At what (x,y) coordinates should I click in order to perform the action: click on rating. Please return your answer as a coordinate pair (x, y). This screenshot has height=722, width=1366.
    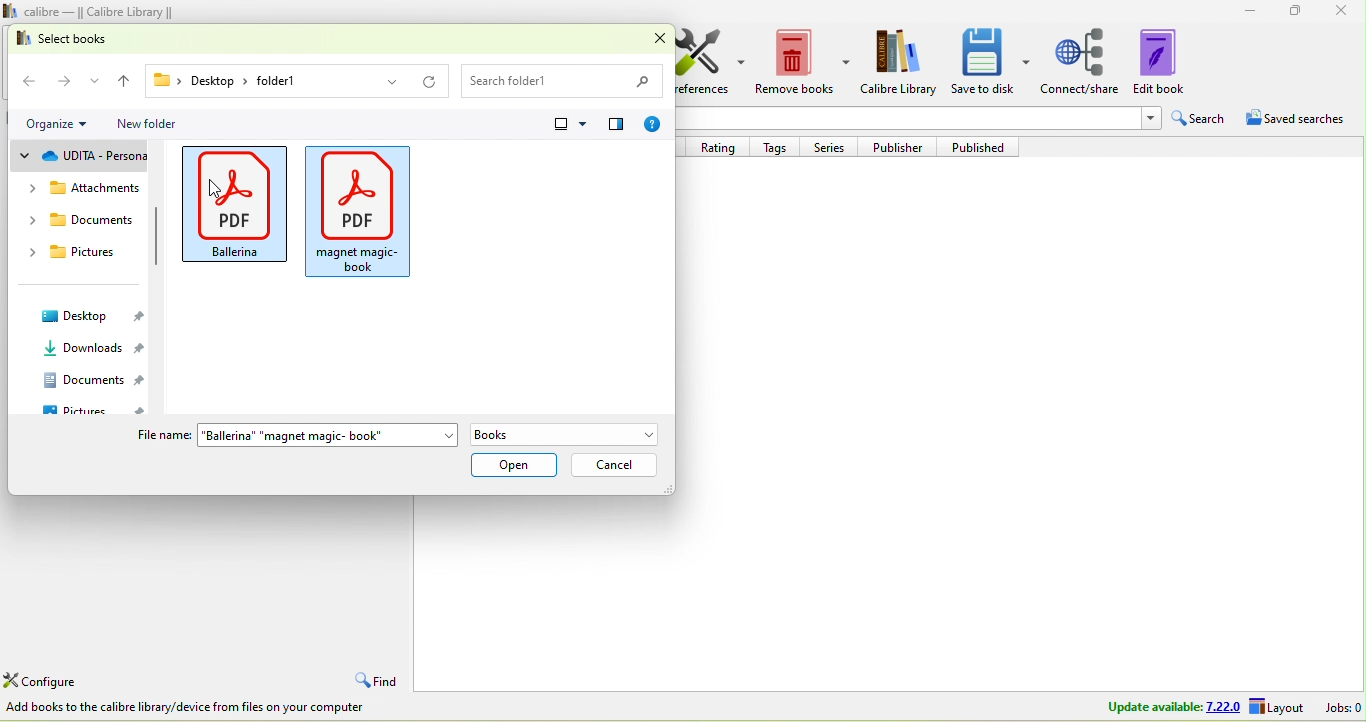
    Looking at the image, I should click on (717, 148).